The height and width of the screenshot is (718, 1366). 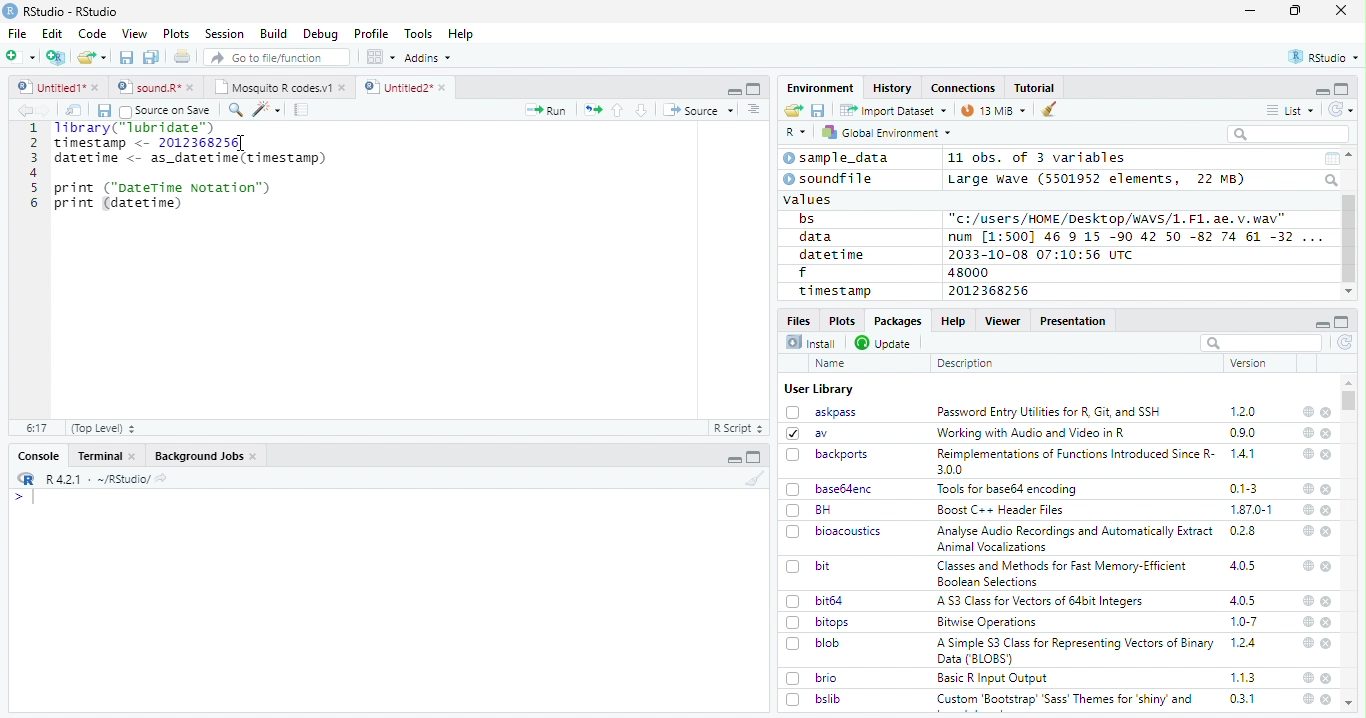 I want to click on Full screen, so click(x=754, y=88).